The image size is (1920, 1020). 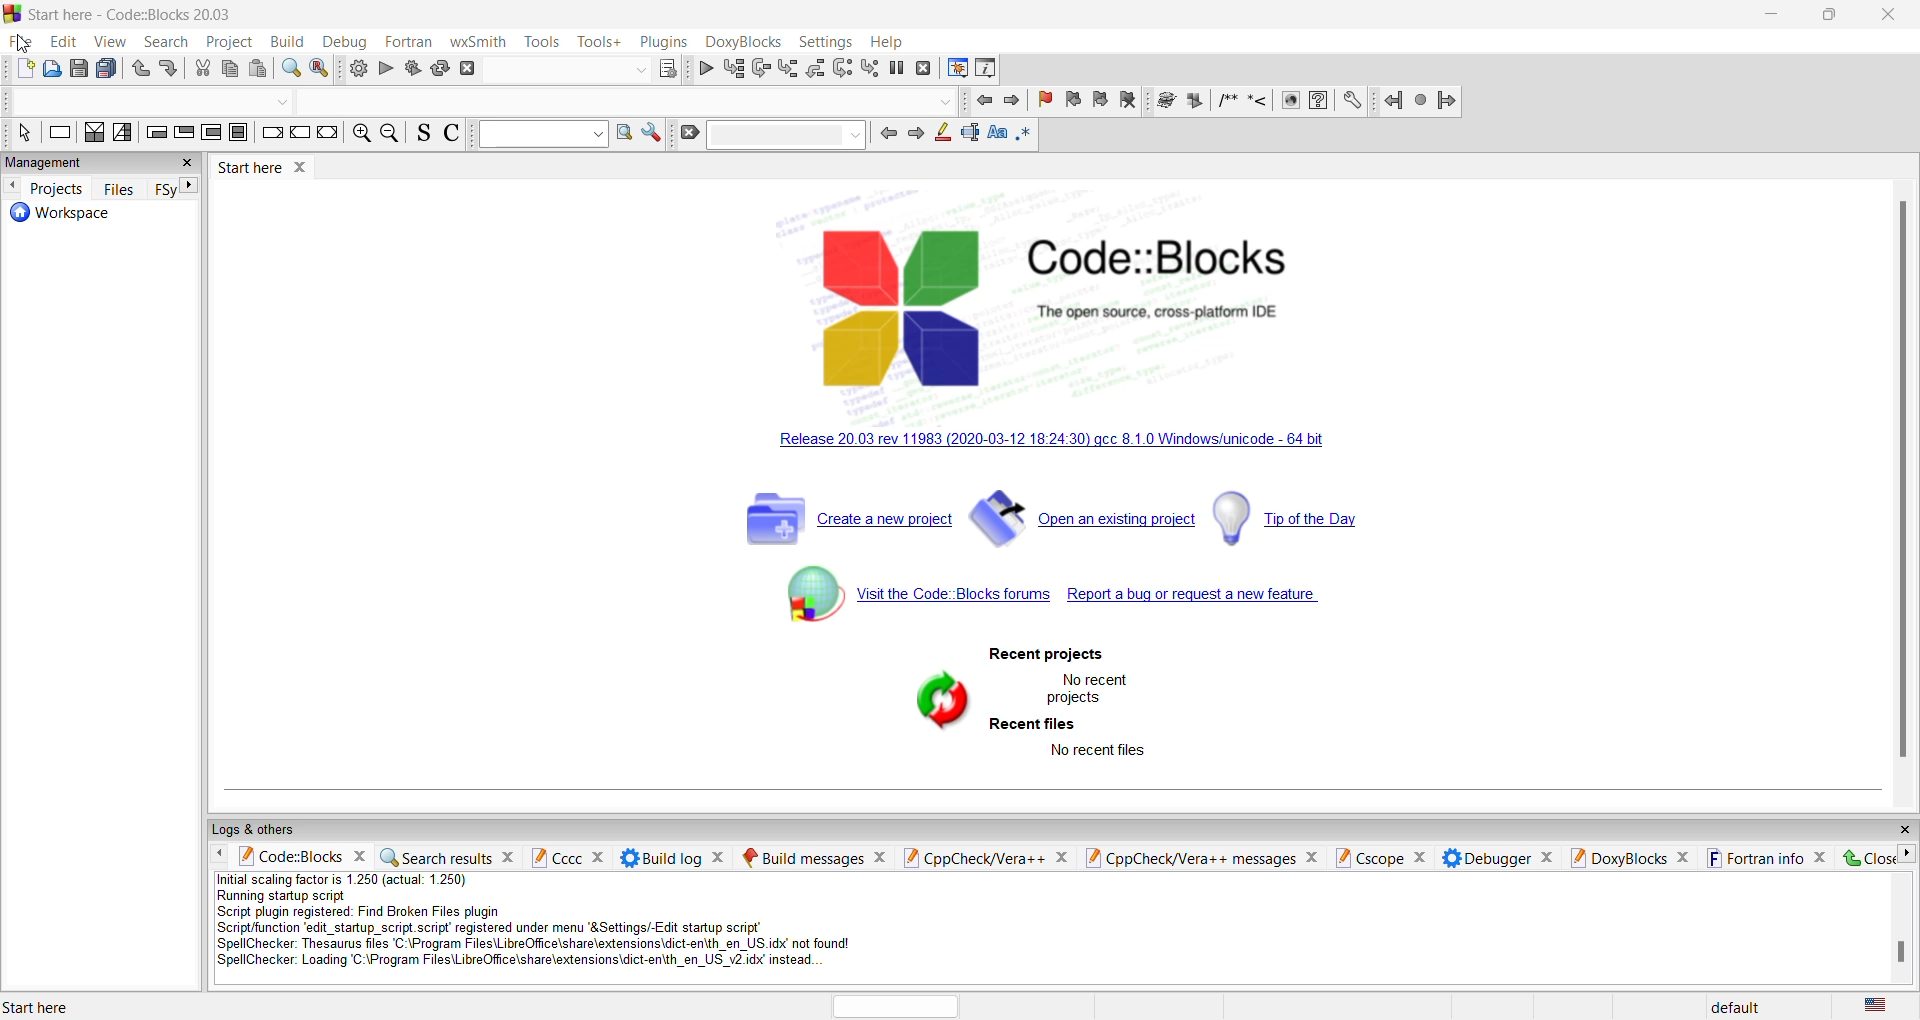 What do you see at coordinates (1318, 101) in the screenshot?
I see `faq` at bounding box center [1318, 101].